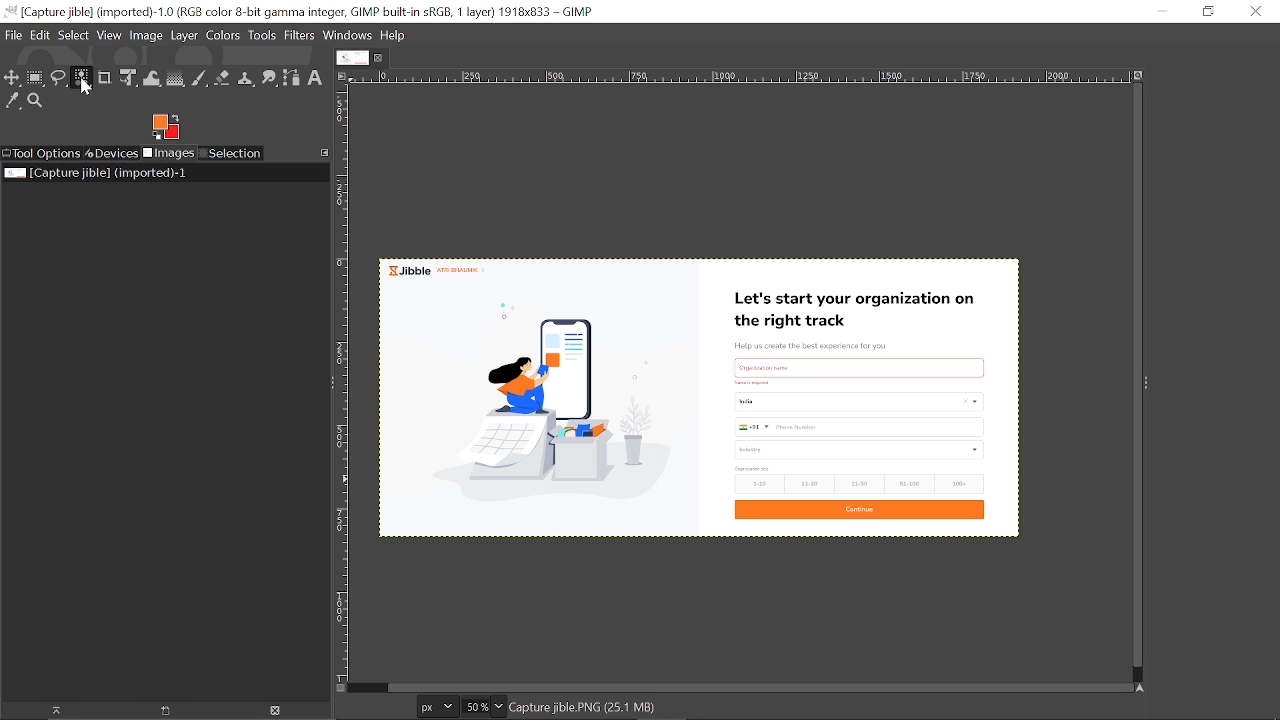 The width and height of the screenshot is (1280, 720). Describe the element at coordinates (586, 708) in the screenshot. I see `image name` at that location.